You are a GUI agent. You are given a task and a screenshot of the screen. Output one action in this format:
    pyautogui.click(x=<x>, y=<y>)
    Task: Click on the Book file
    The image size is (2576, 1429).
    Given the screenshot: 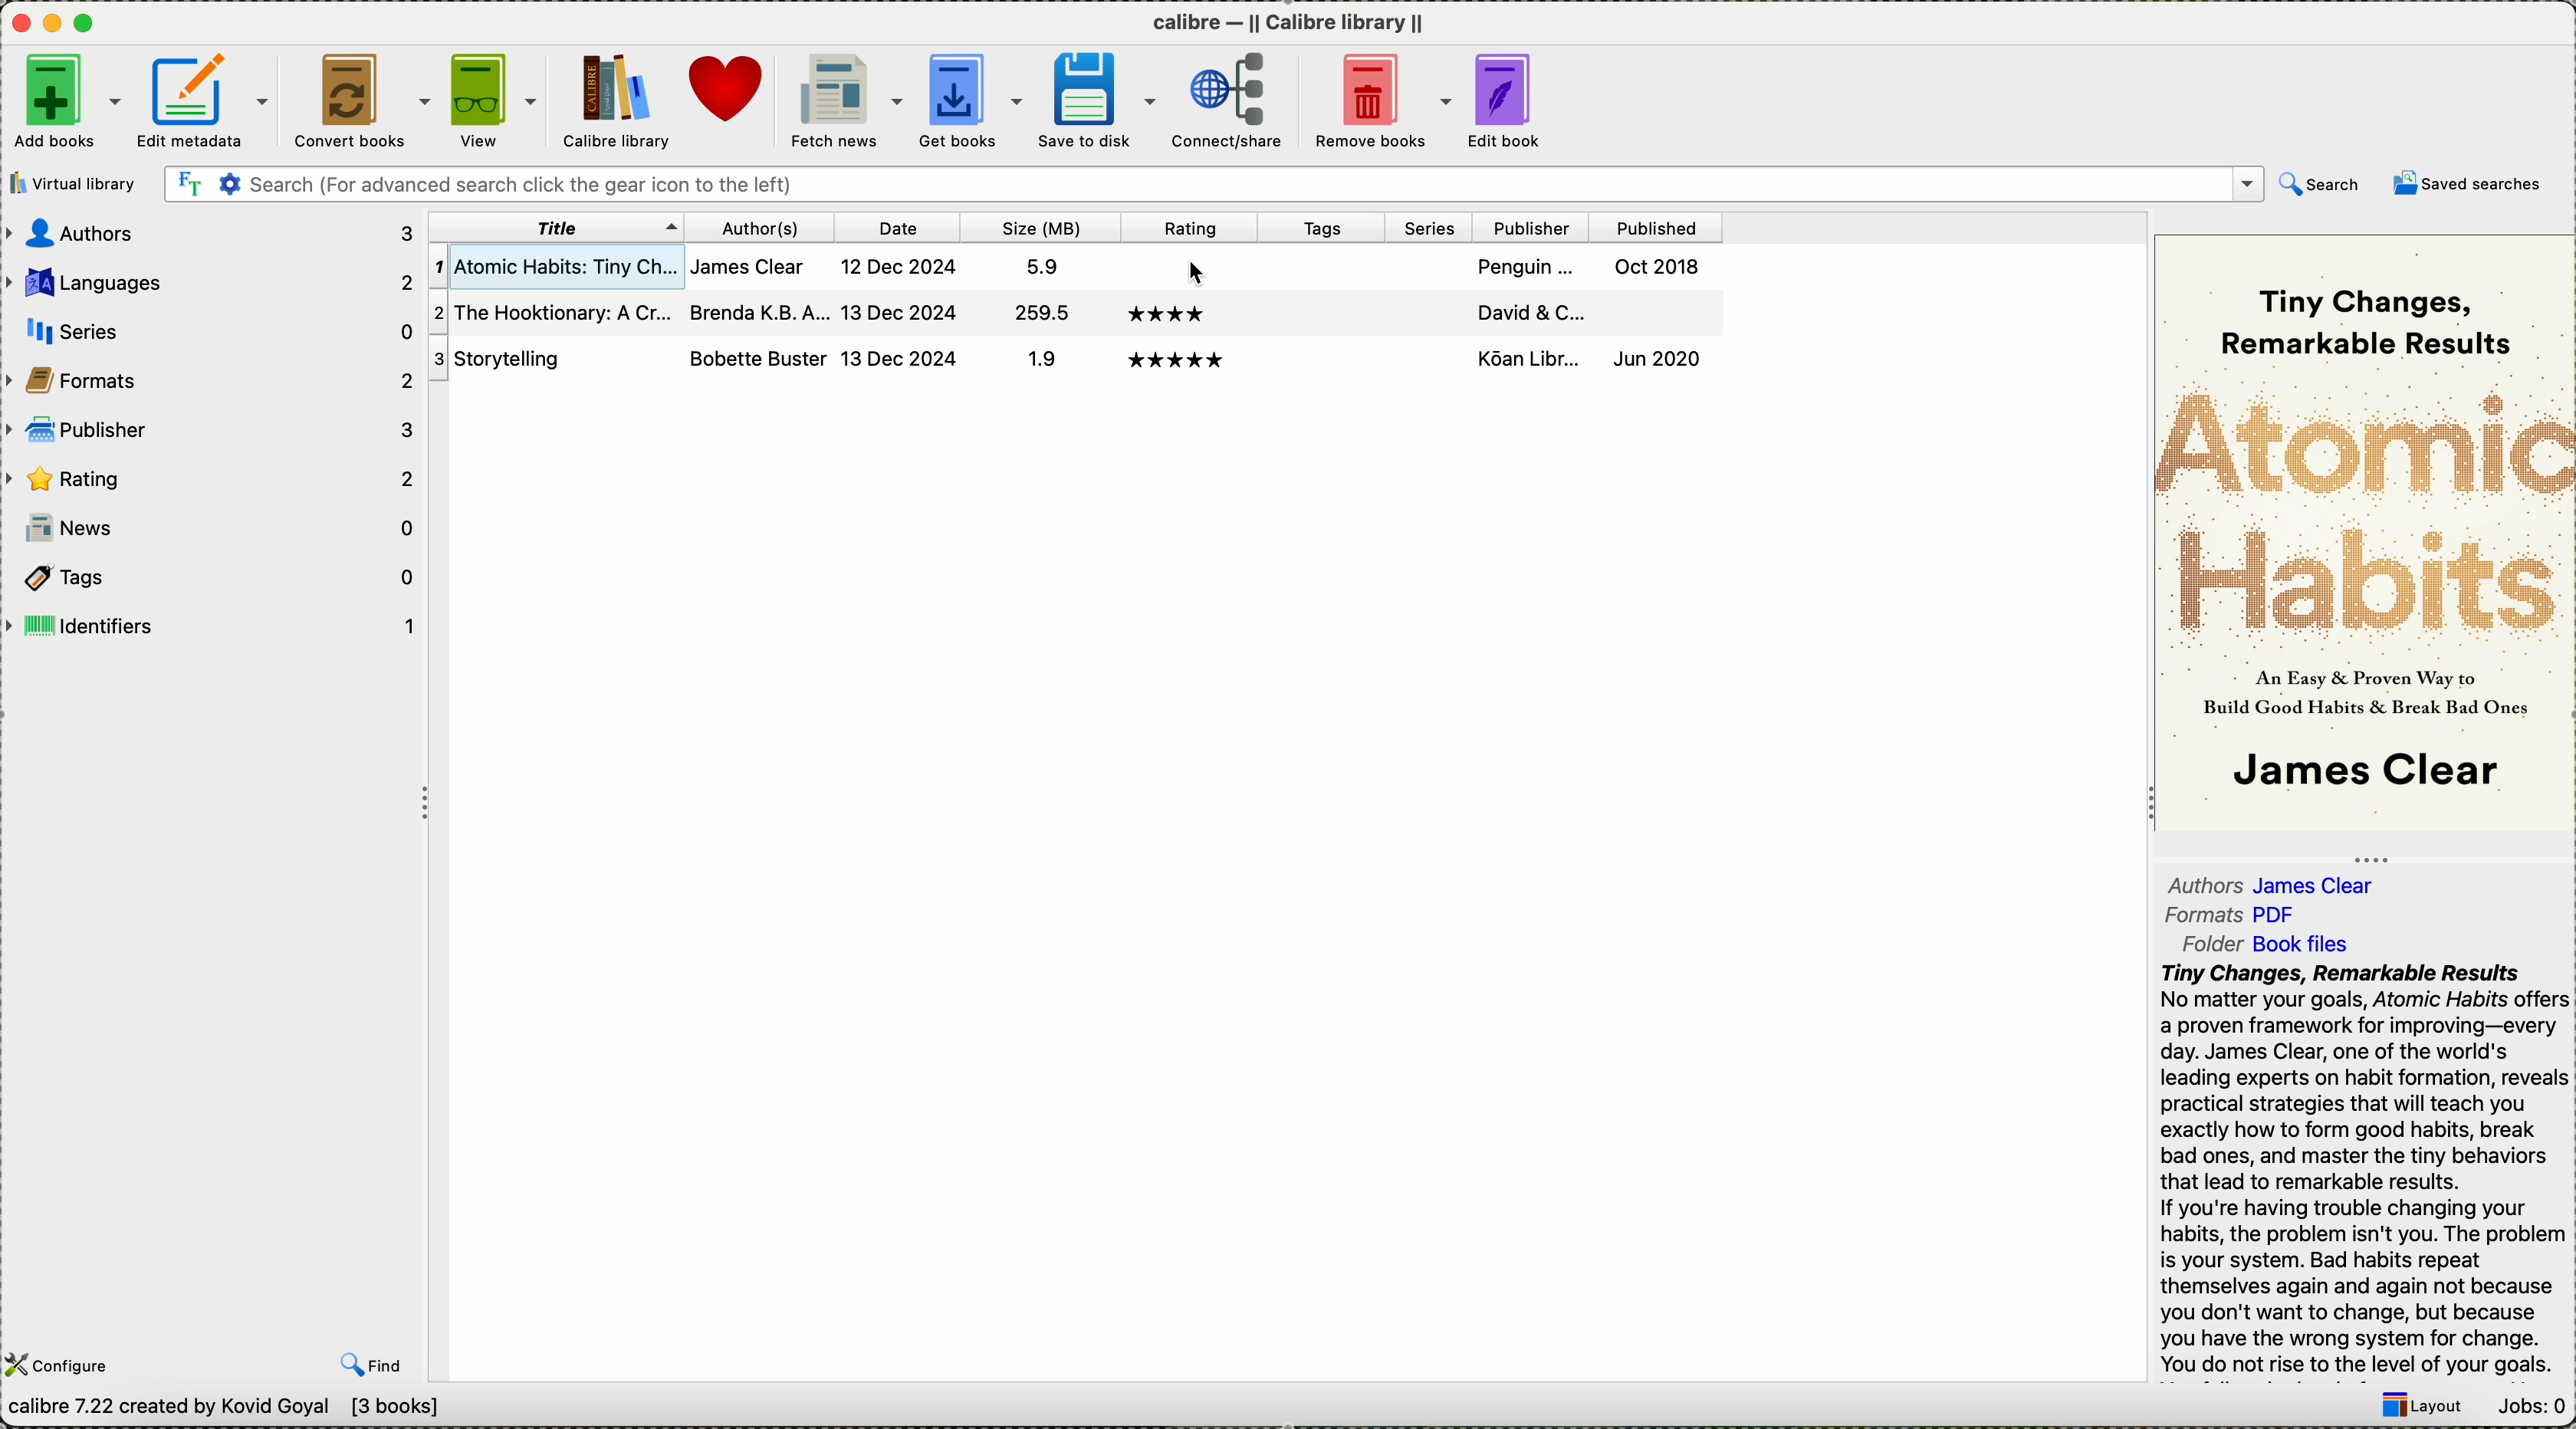 What is the action you would take?
    pyautogui.click(x=2301, y=947)
    